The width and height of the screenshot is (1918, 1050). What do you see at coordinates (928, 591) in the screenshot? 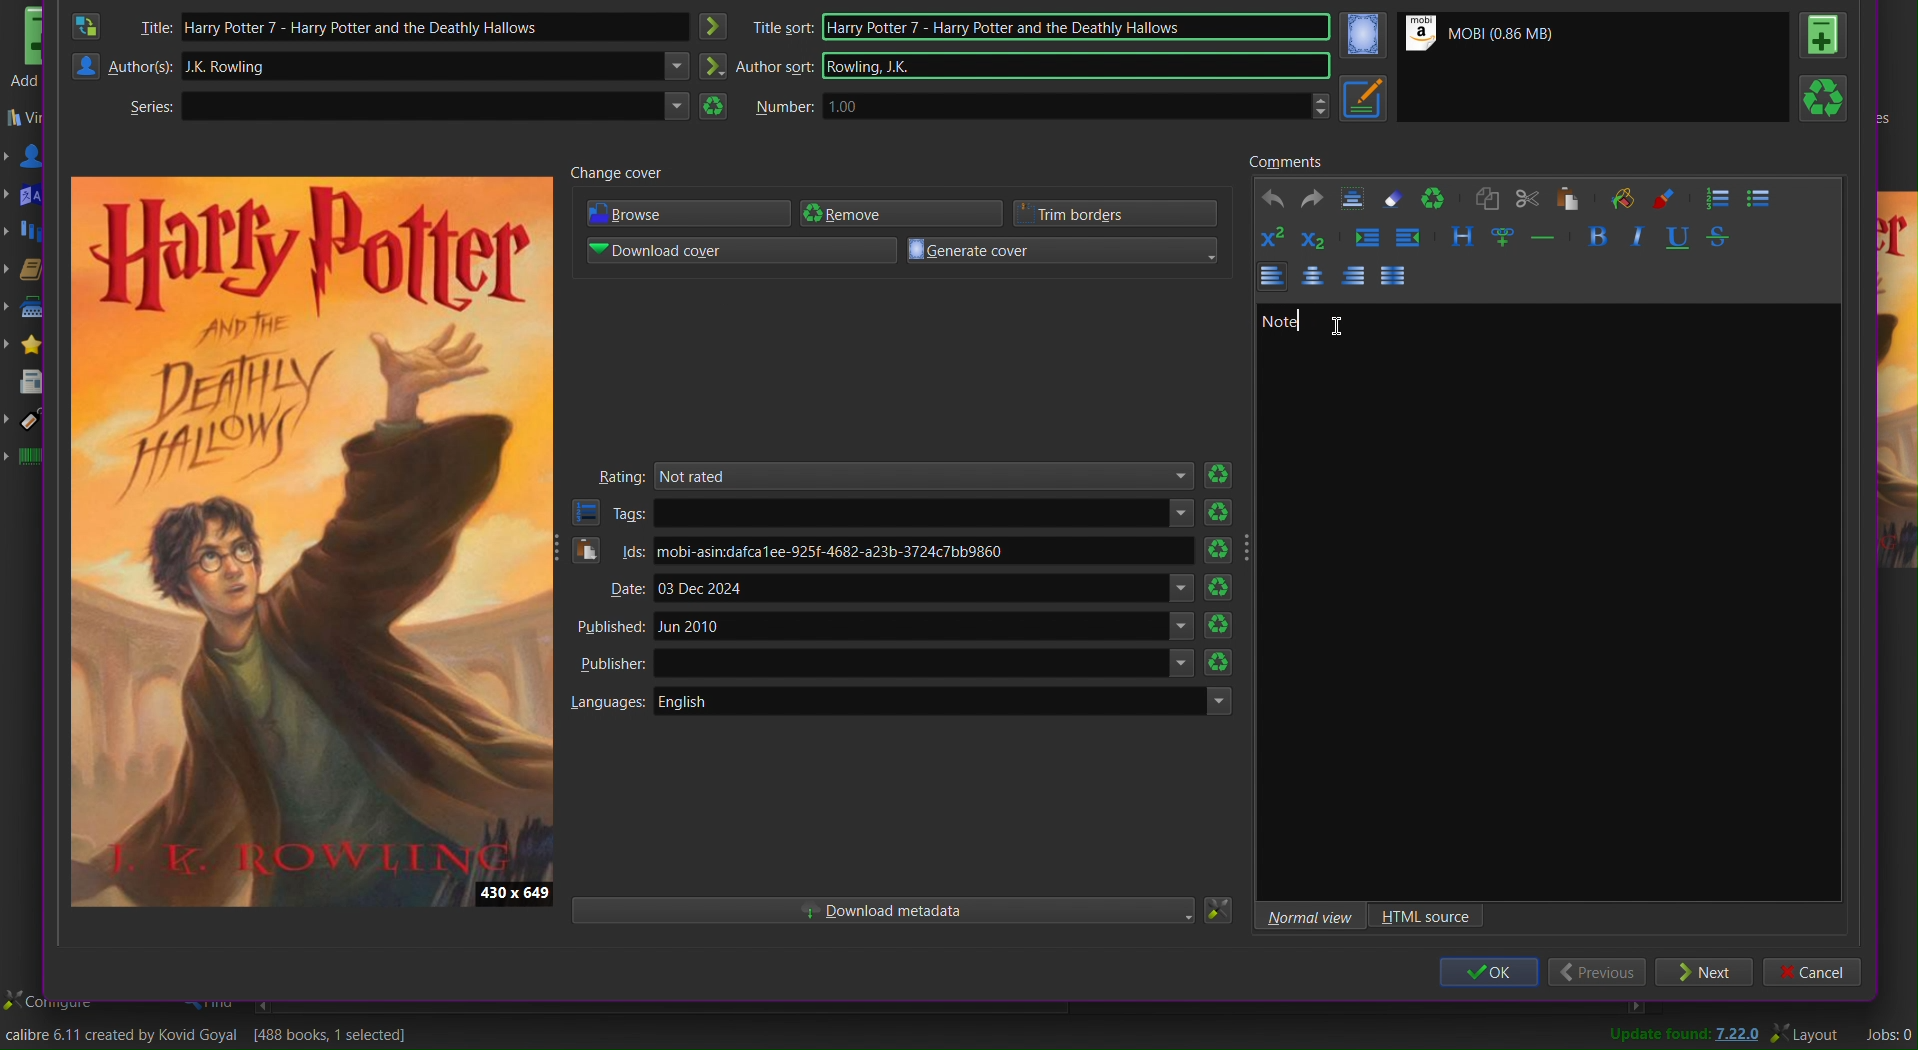
I see `03 Dec 2024` at bounding box center [928, 591].